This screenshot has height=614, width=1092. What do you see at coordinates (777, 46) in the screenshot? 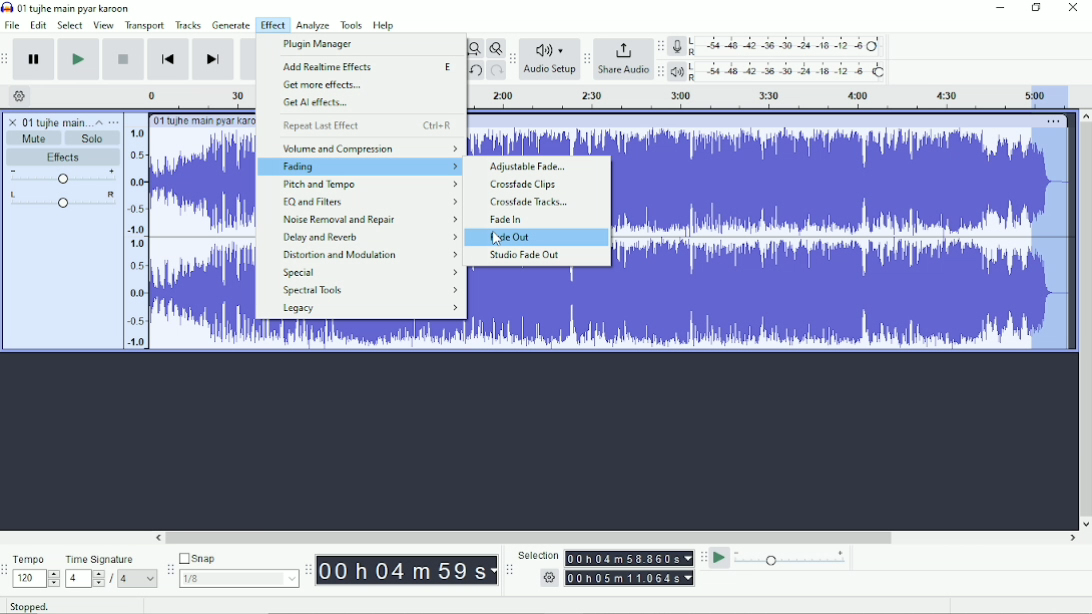
I see `Record meter` at bounding box center [777, 46].